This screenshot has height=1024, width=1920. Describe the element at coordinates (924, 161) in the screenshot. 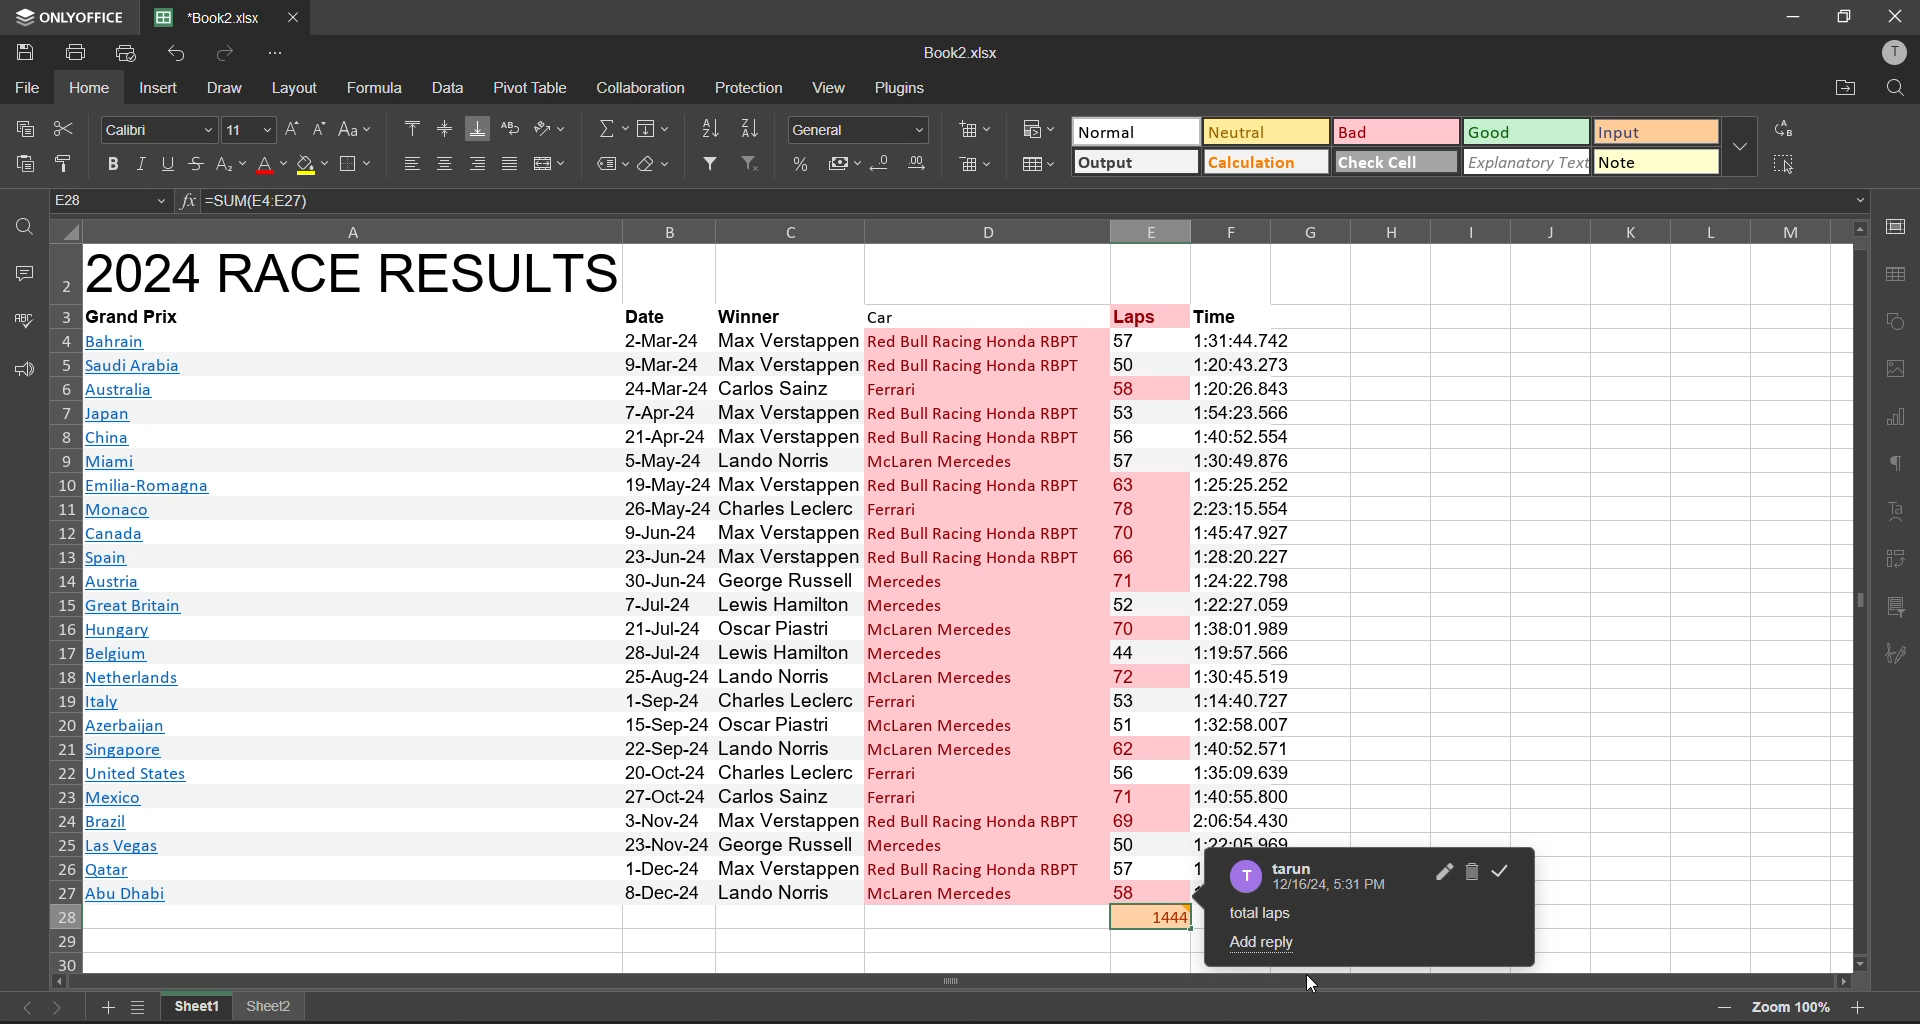

I see `increase decimal` at that location.